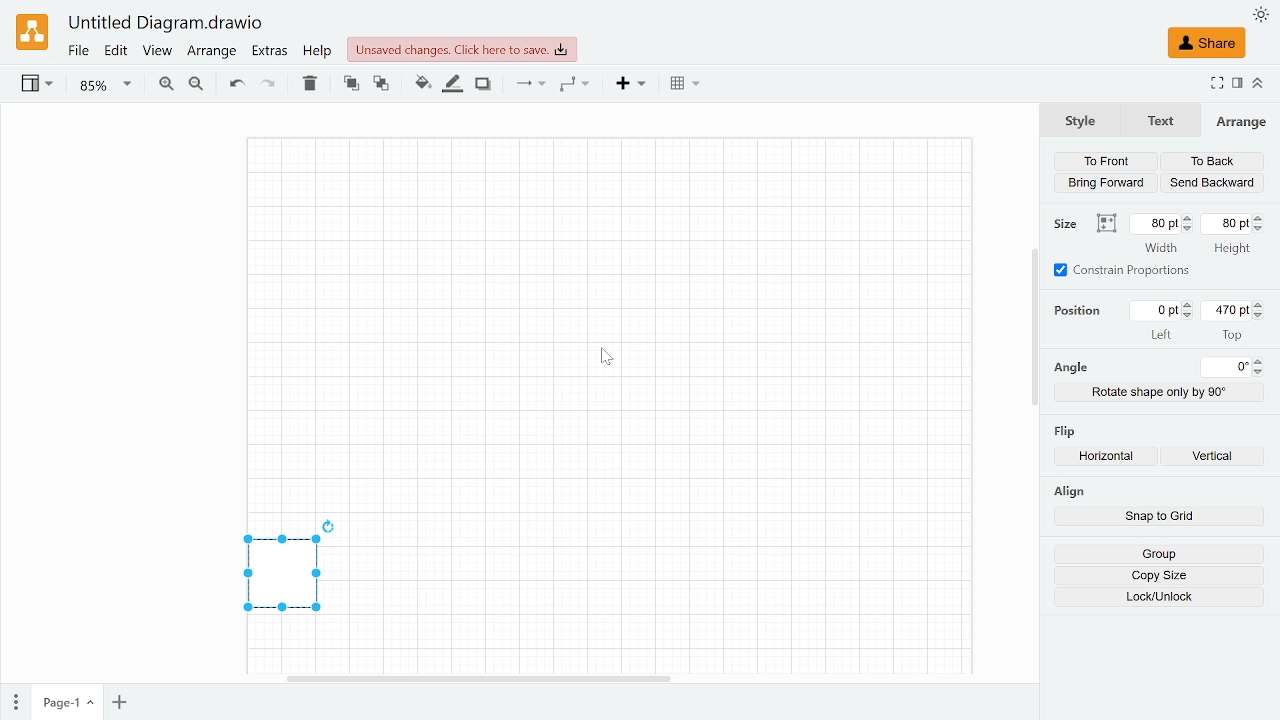 The height and width of the screenshot is (720, 1280). I want to click on Shape snapped to the edges of the canvas, so click(278, 576).